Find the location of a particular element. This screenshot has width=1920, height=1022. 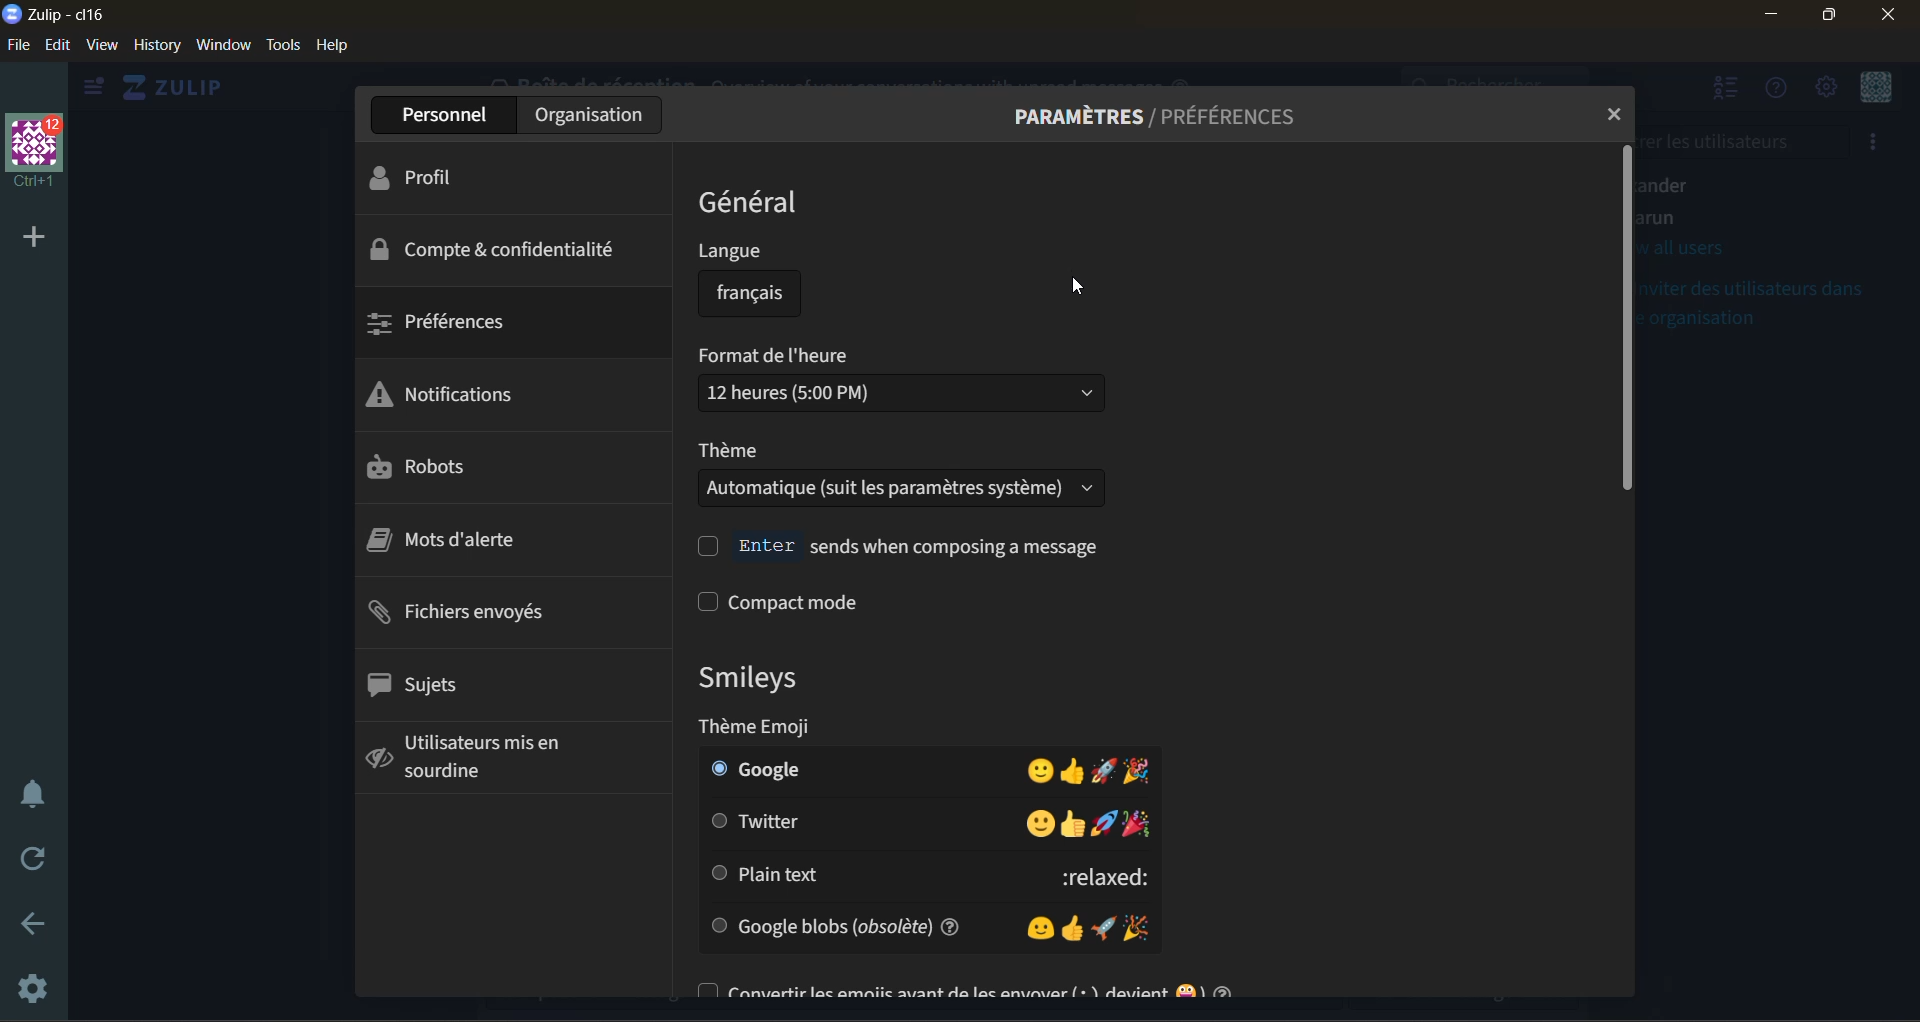

muted users is located at coordinates (460, 758).